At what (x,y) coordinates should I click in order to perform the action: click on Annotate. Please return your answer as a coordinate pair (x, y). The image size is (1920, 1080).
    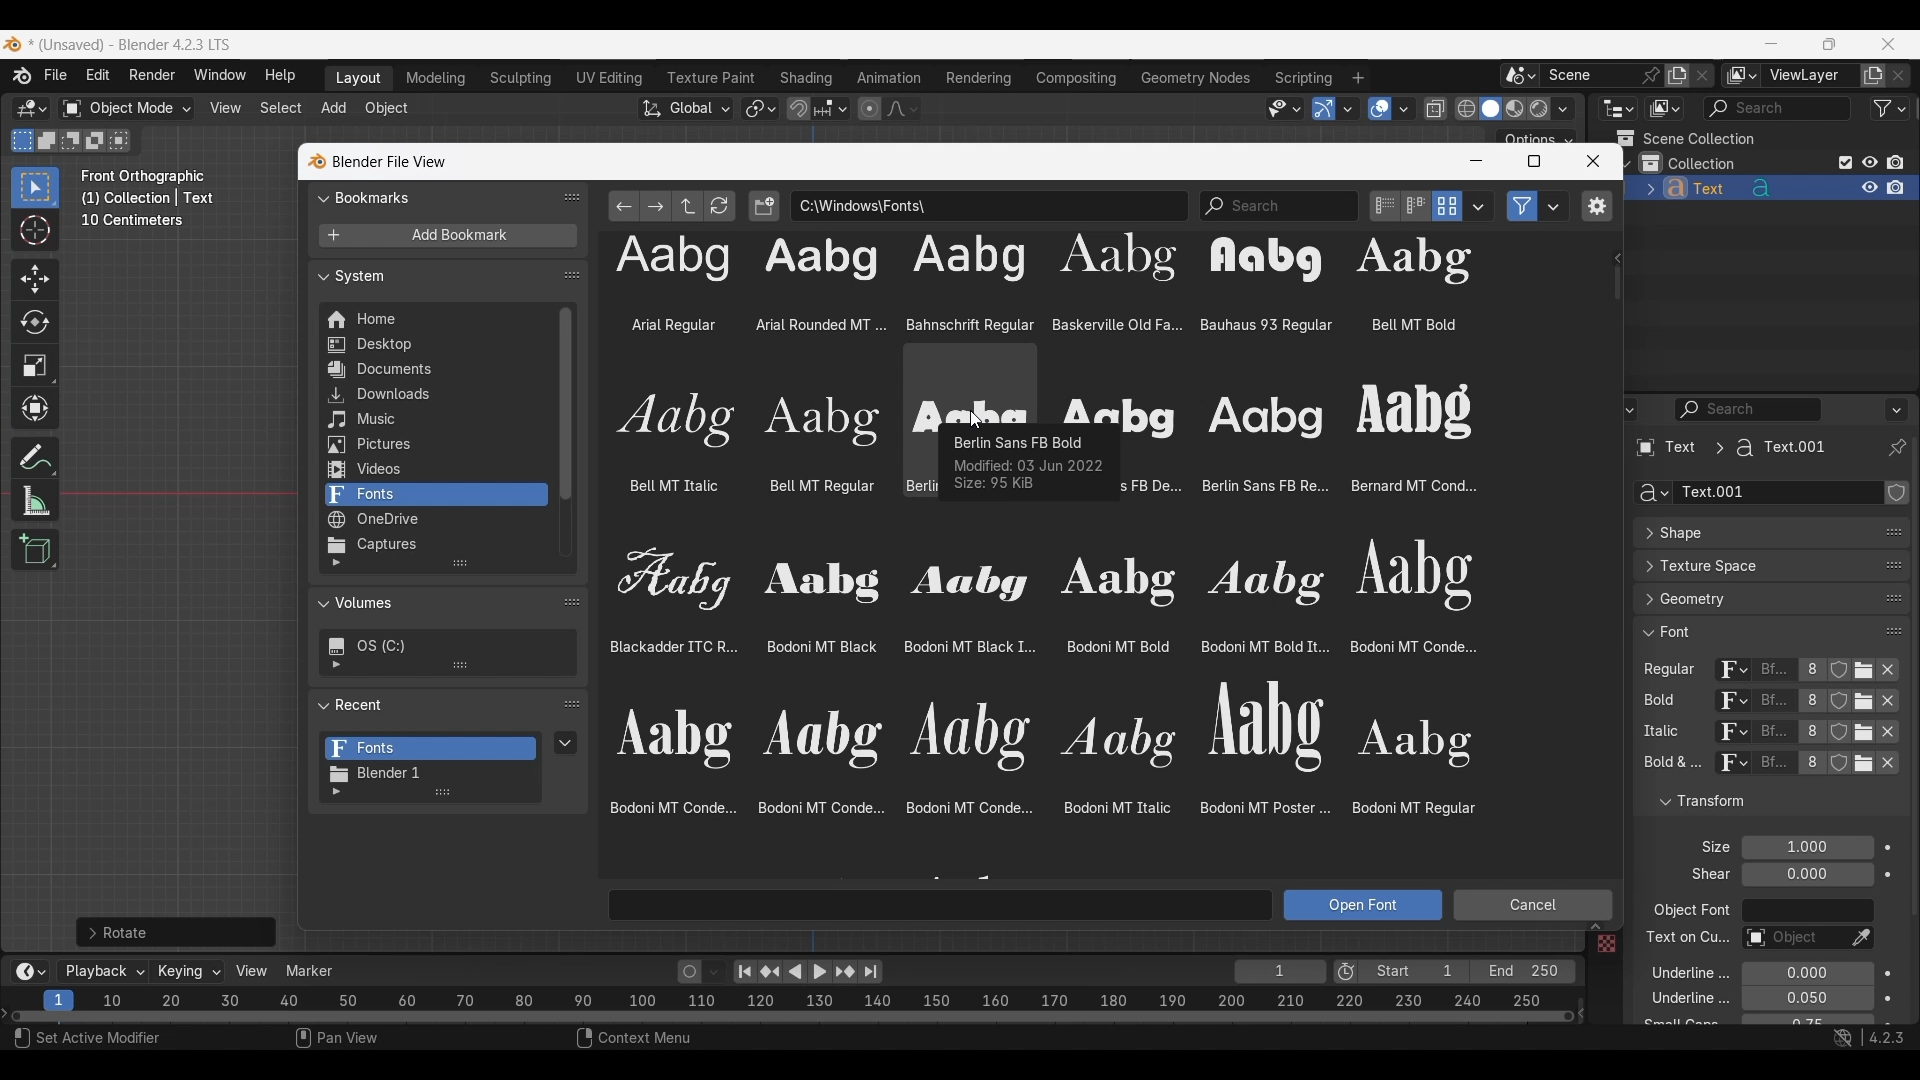
    Looking at the image, I should click on (35, 458).